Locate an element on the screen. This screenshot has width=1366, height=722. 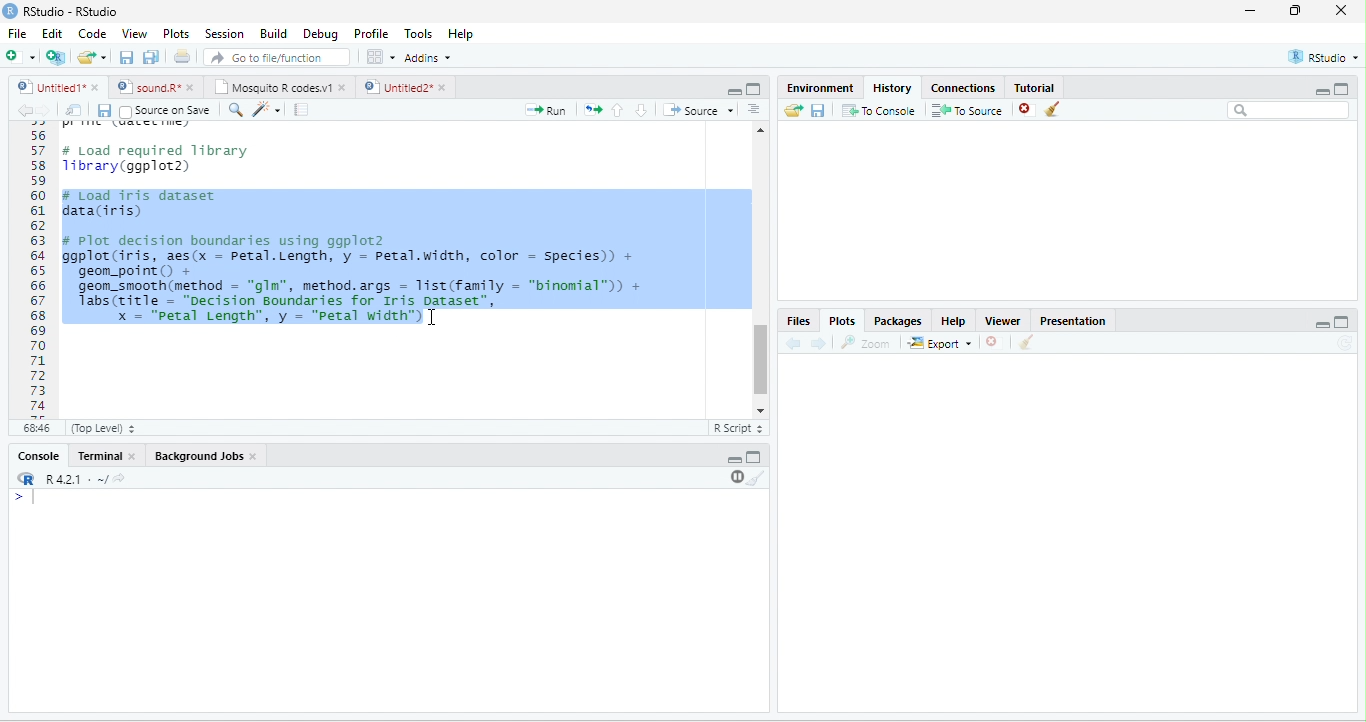
Help is located at coordinates (954, 321).